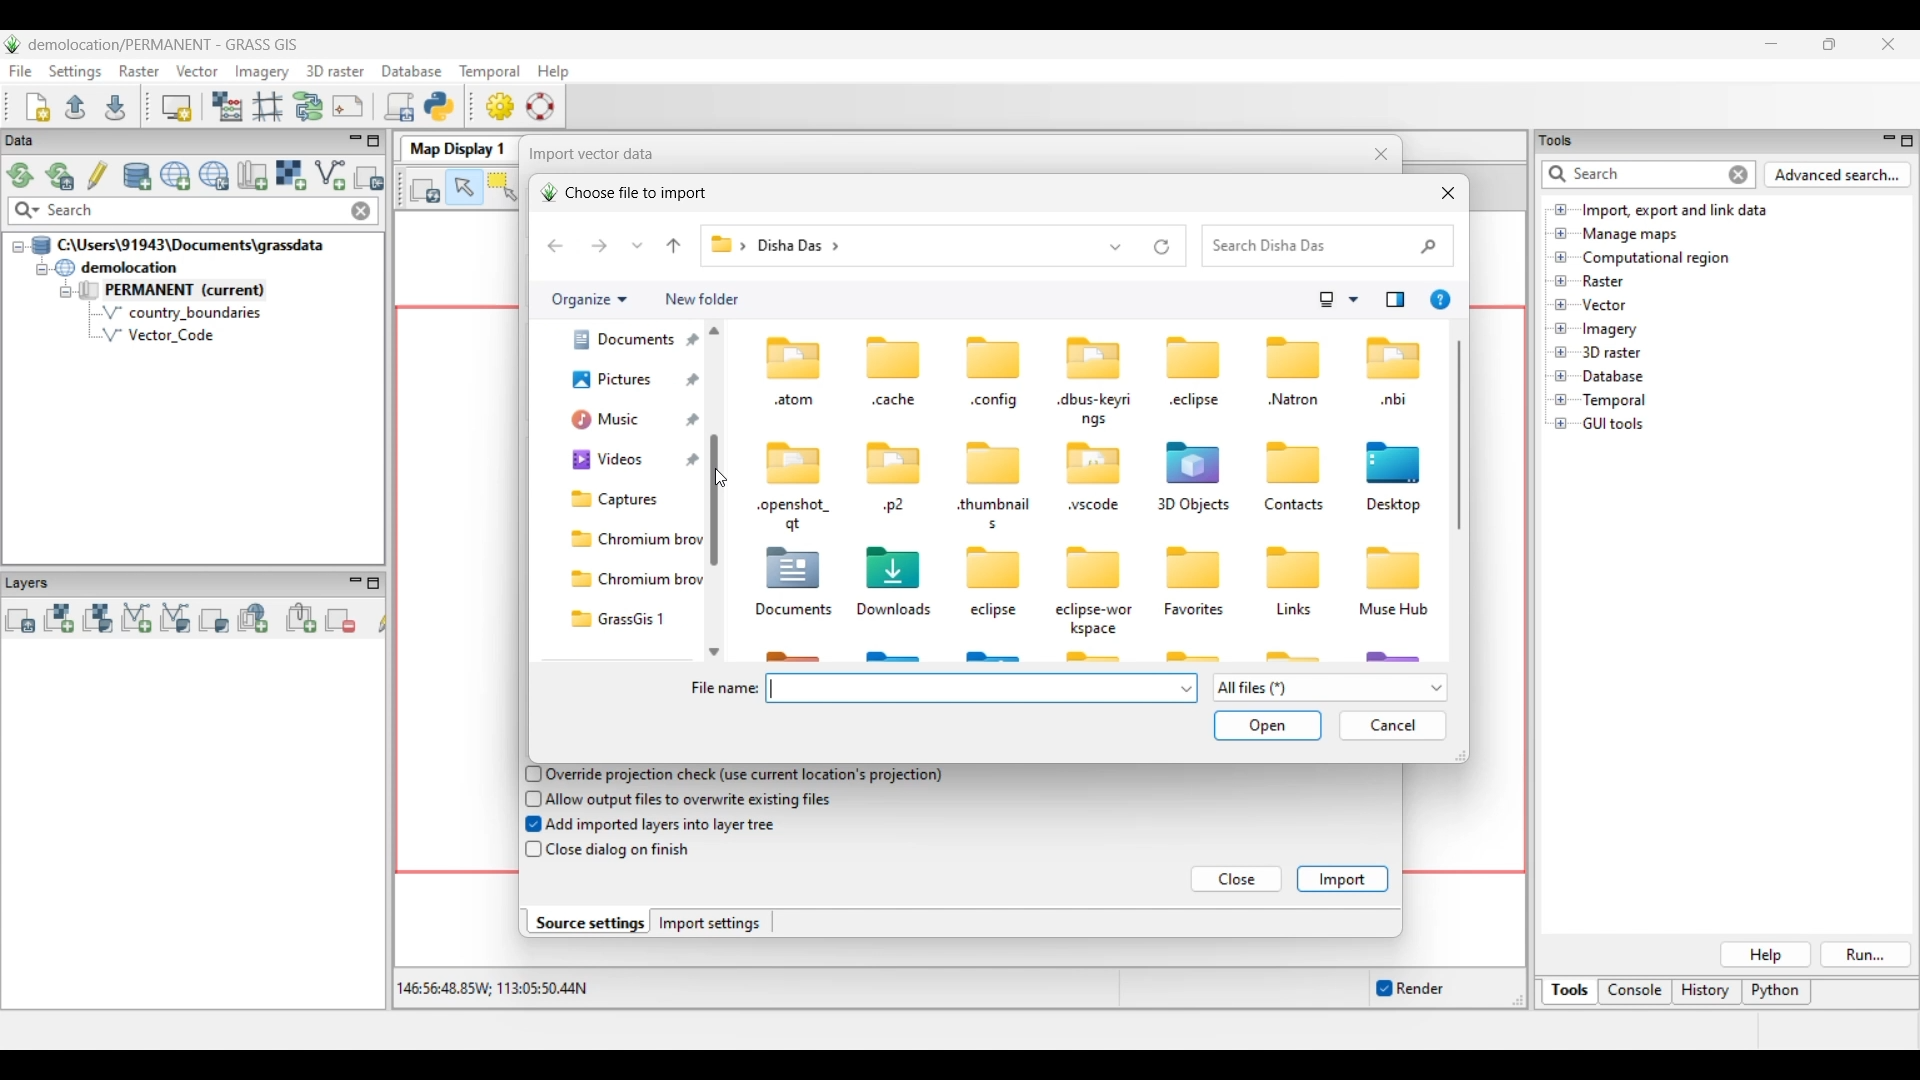  I want to click on Videos folder, so click(630, 460).